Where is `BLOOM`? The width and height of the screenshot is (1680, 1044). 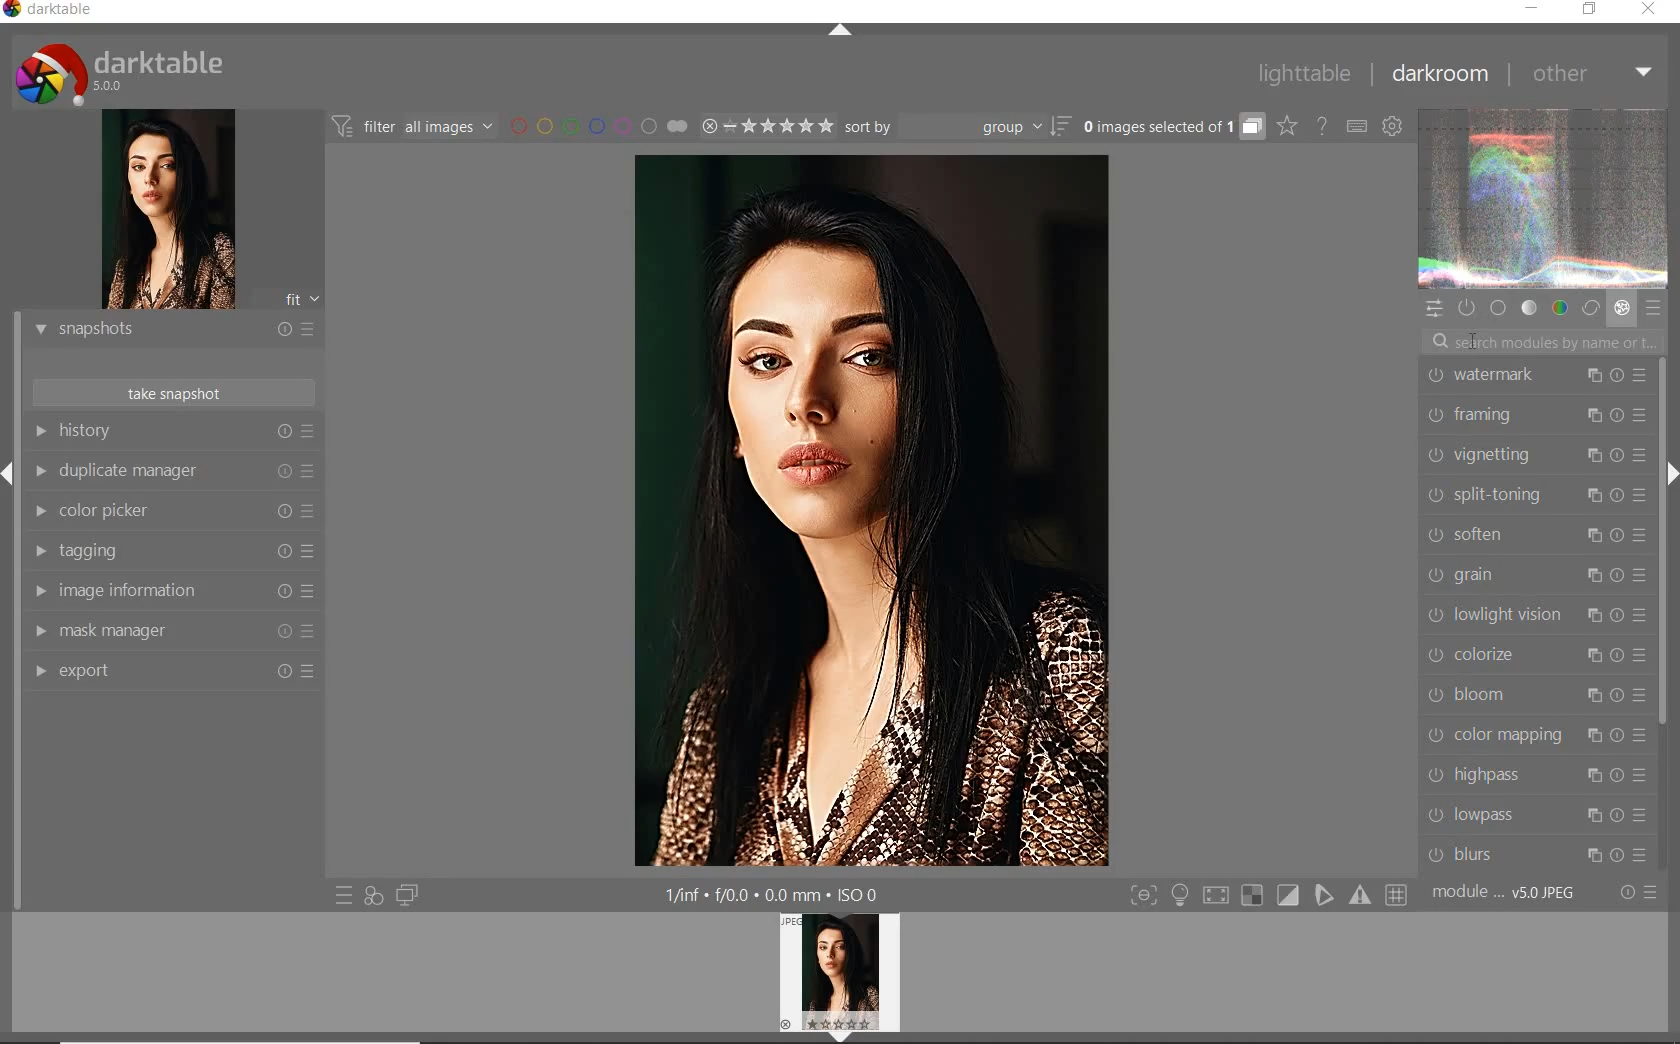 BLOOM is located at coordinates (1532, 695).